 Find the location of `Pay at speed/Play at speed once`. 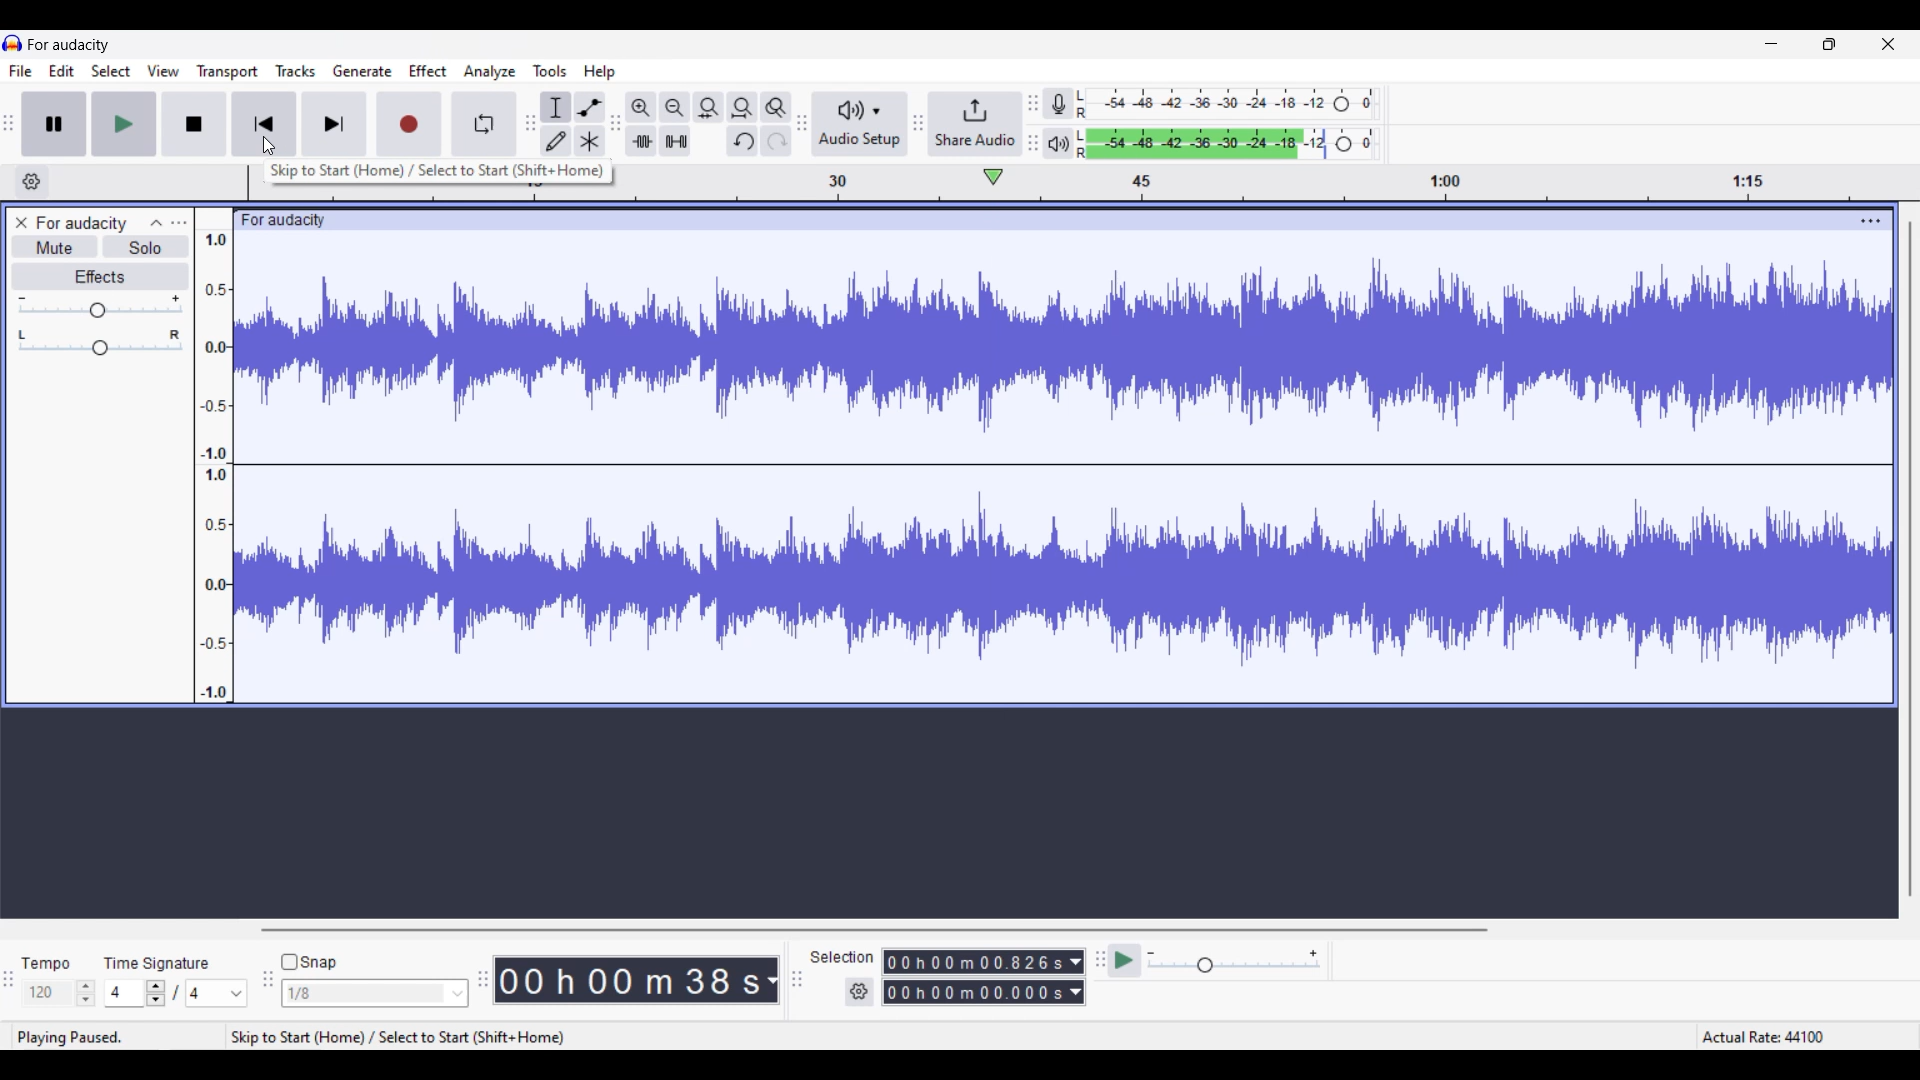

Pay at speed/Play at speed once is located at coordinates (1124, 961).